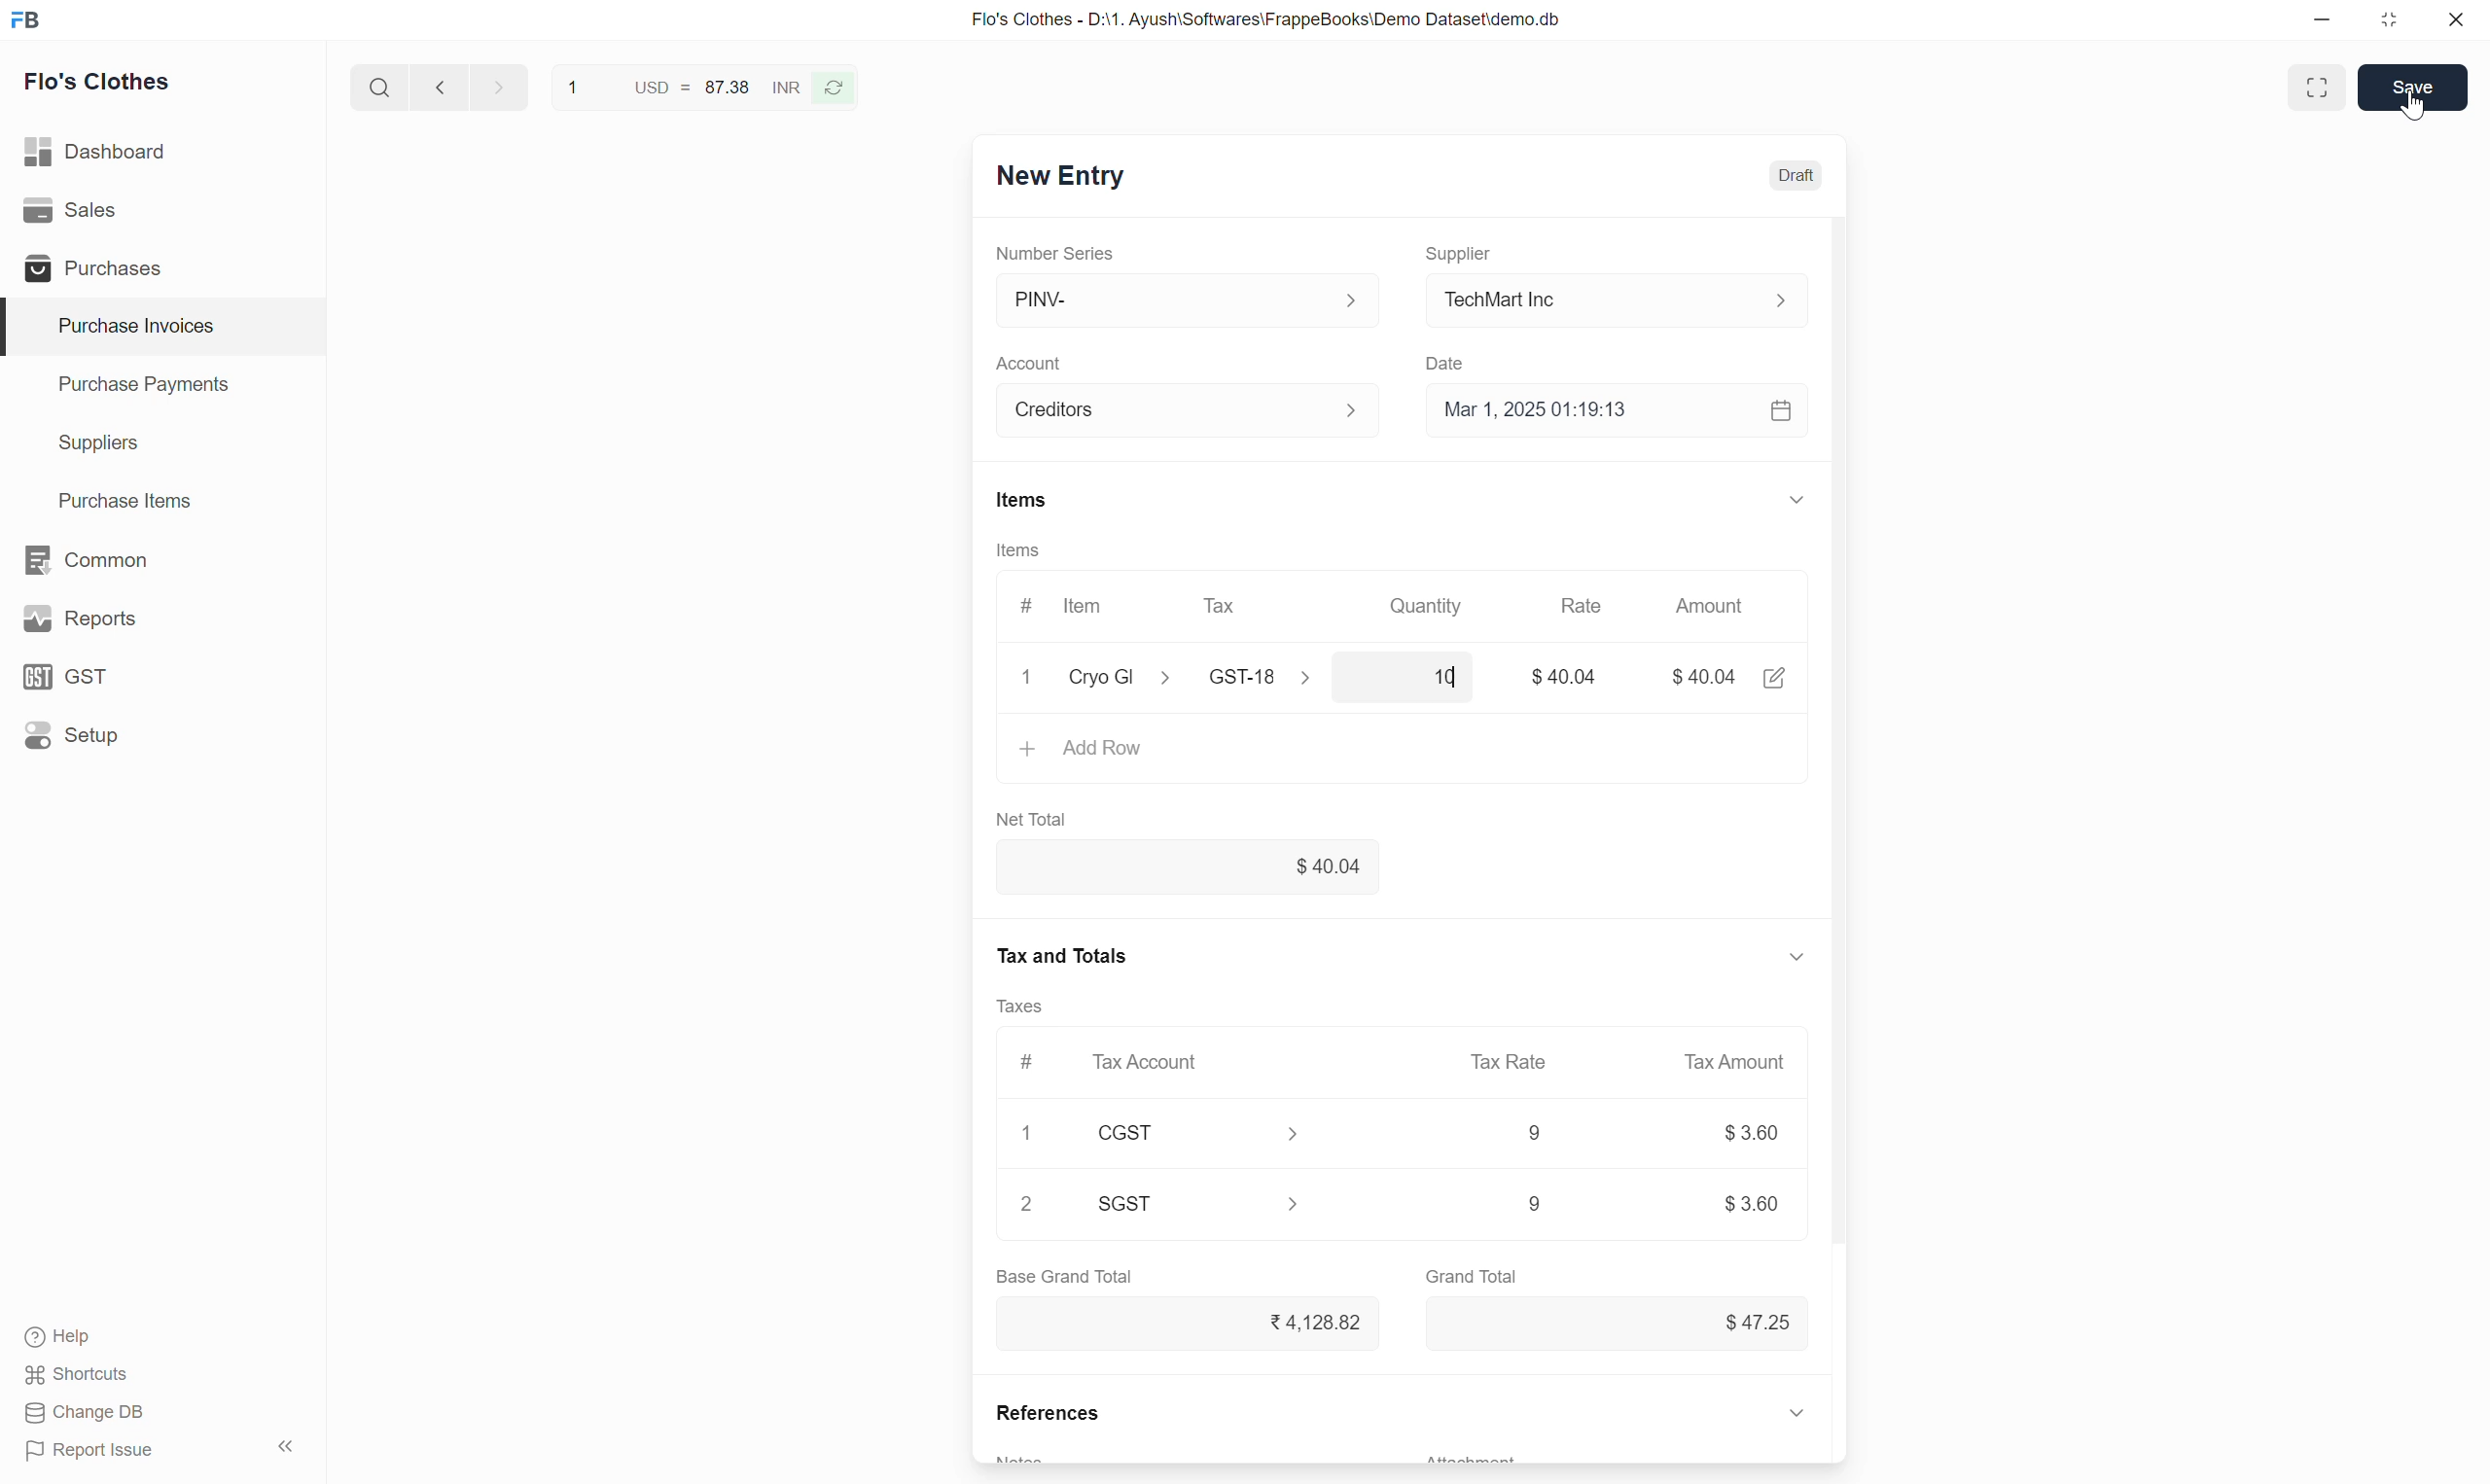 Image resolution: width=2490 pixels, height=1484 pixels. What do you see at coordinates (1043, 1417) in the screenshot?
I see `References` at bounding box center [1043, 1417].